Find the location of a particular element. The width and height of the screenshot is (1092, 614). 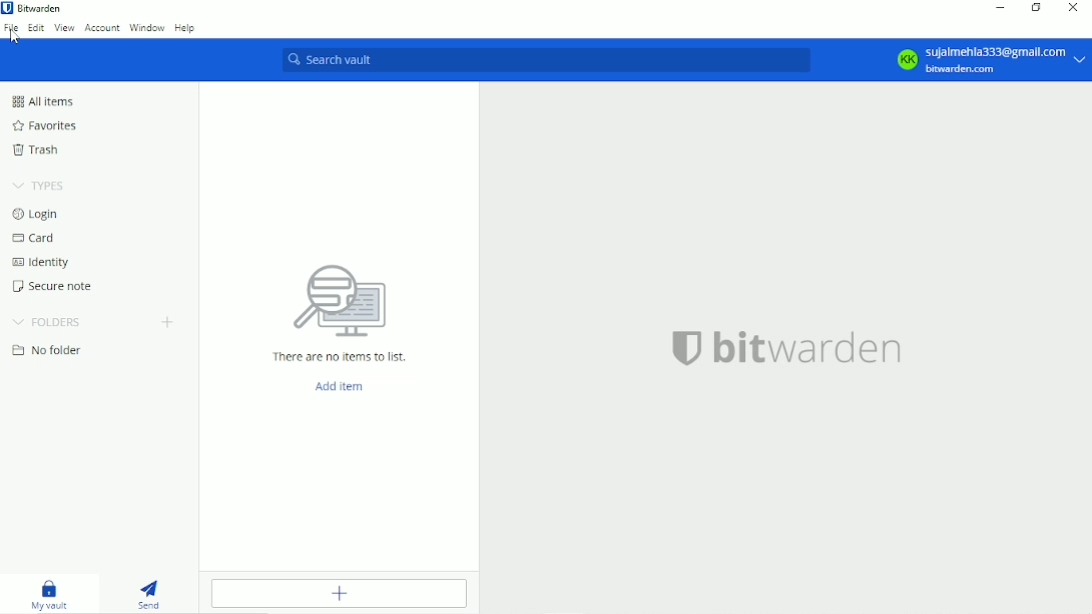

Search vault is located at coordinates (547, 60).